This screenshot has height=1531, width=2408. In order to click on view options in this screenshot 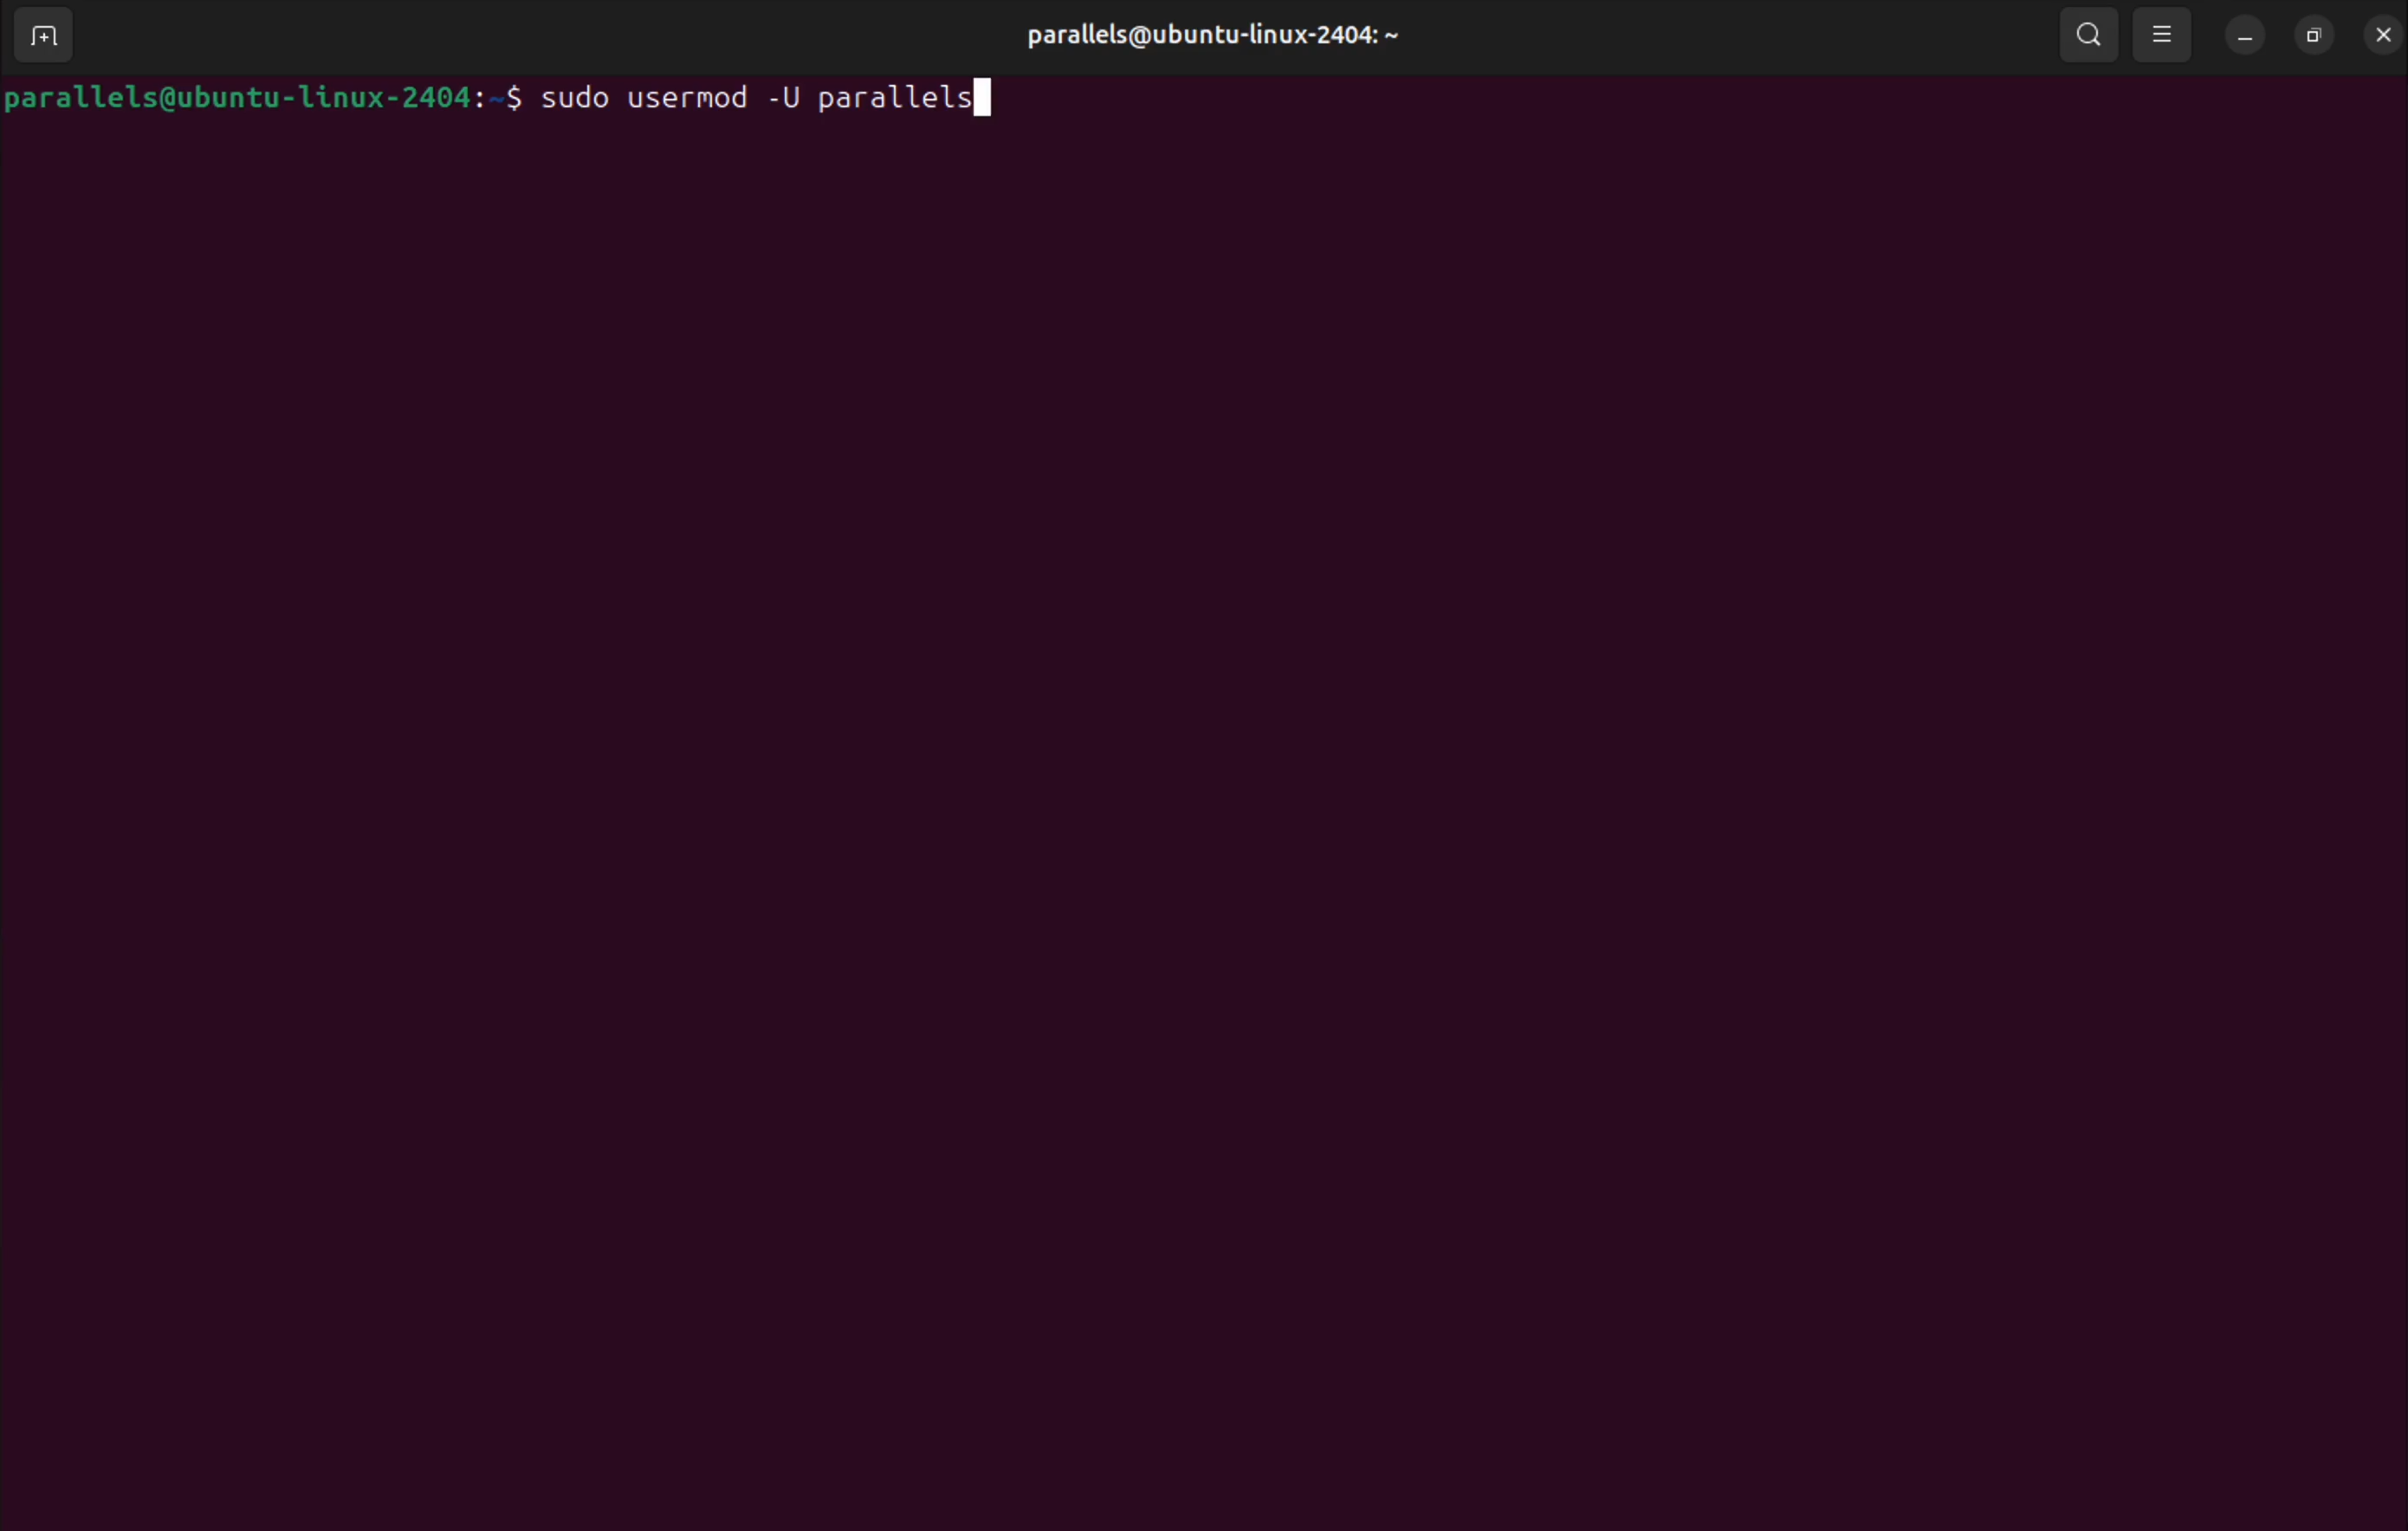, I will do `click(2166, 33)`.